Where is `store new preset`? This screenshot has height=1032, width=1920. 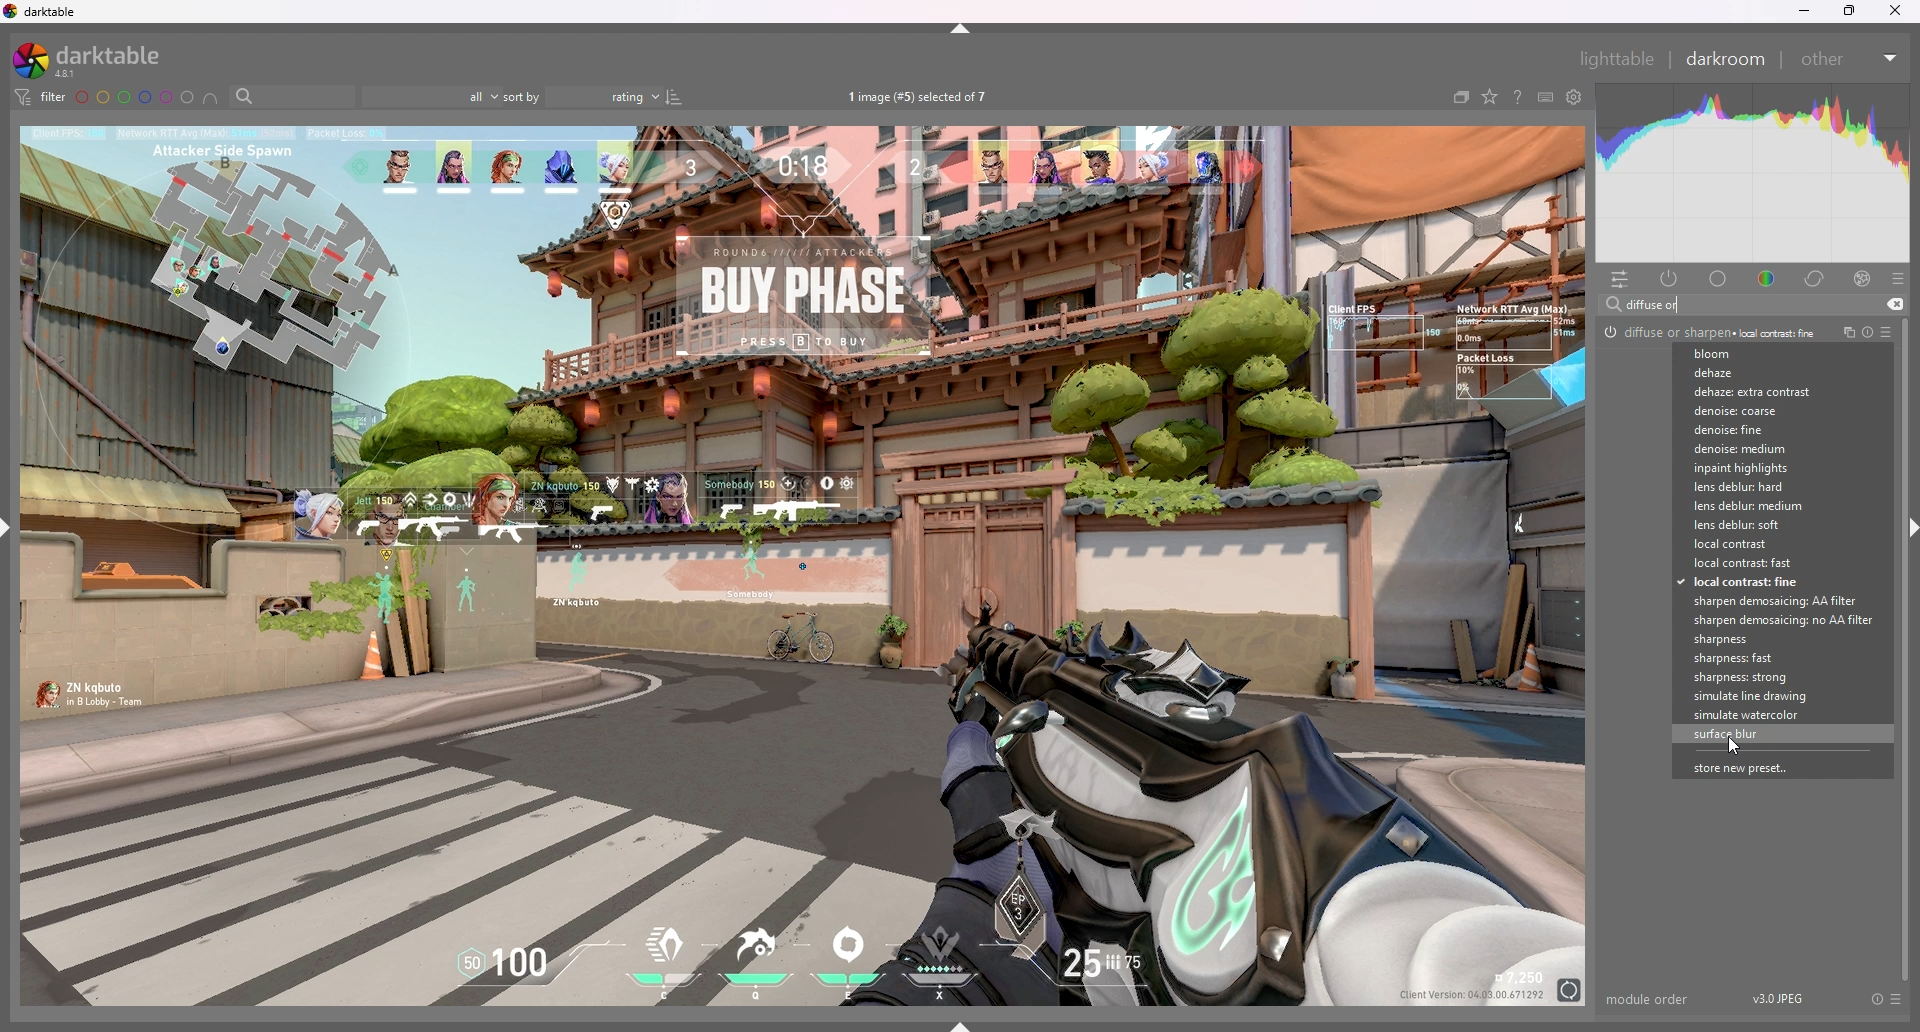 store new preset is located at coordinates (1769, 768).